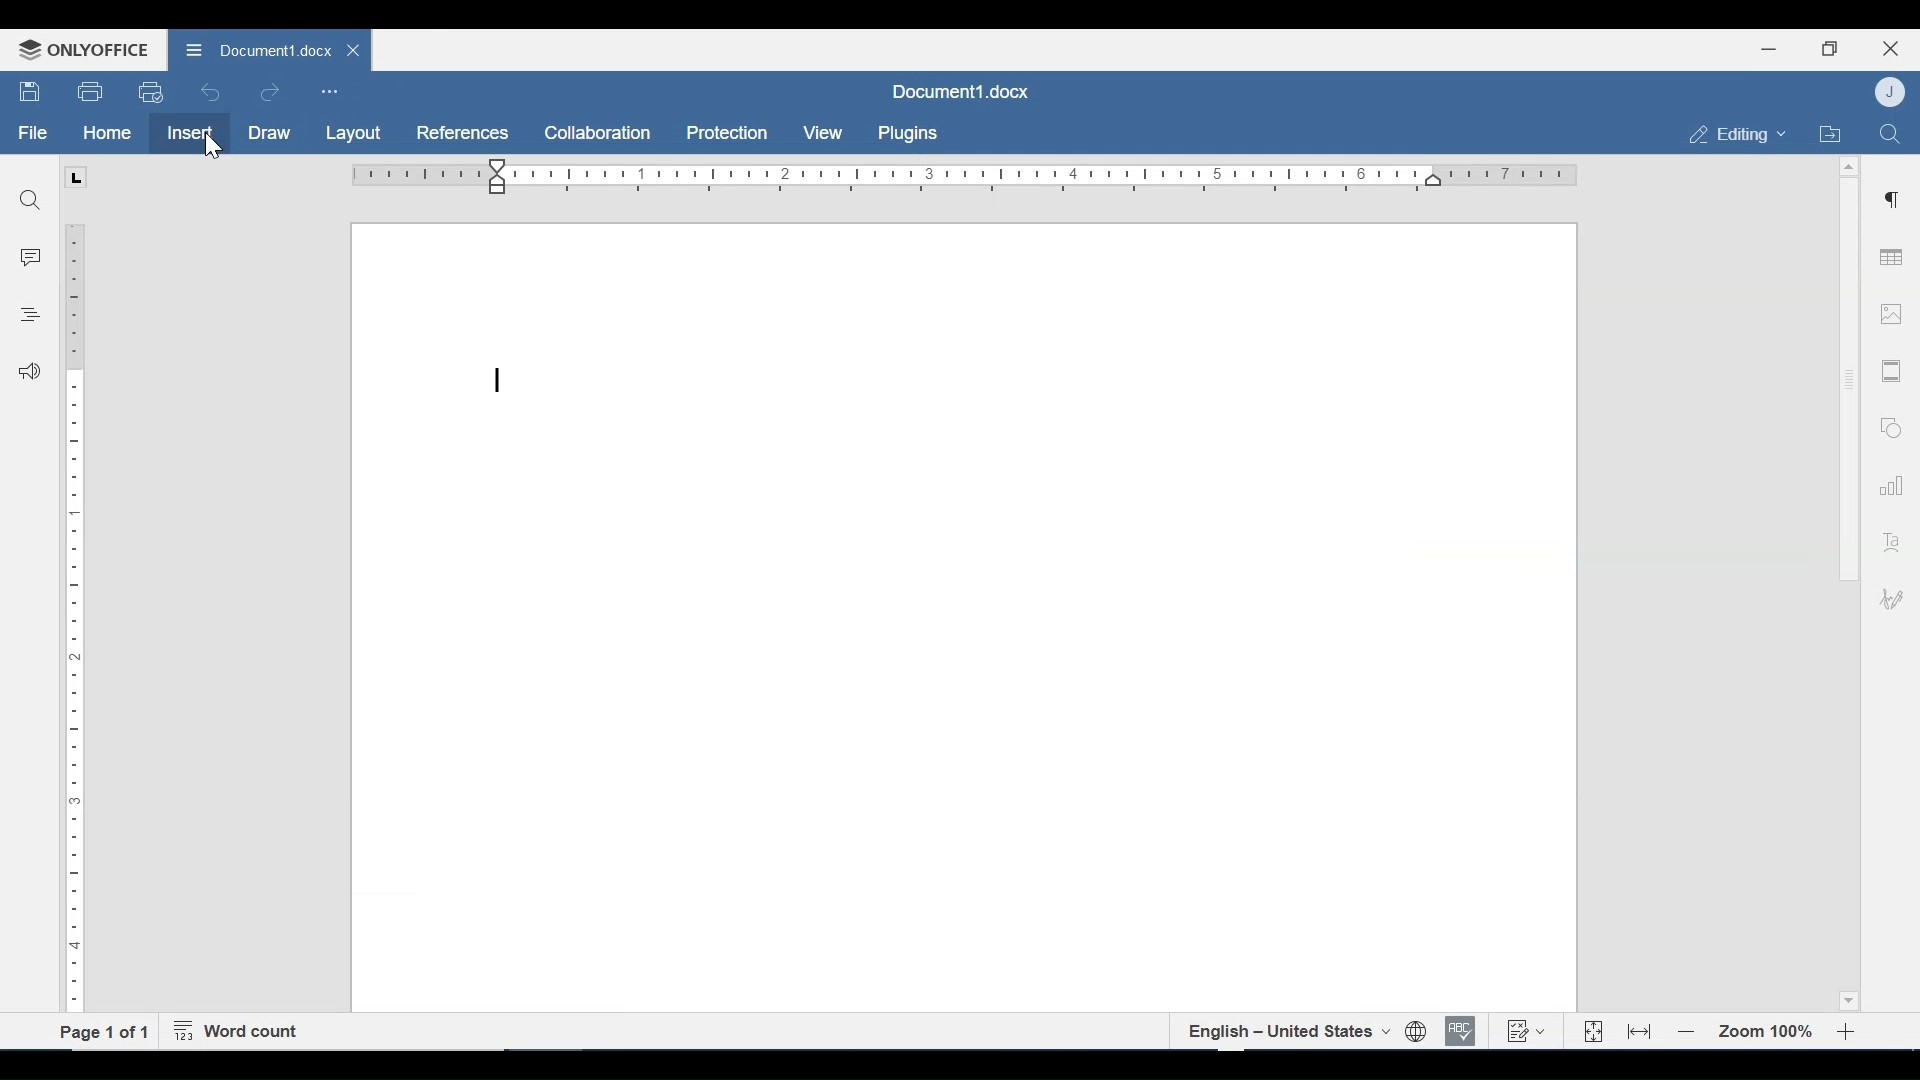  Describe the element at coordinates (963, 176) in the screenshot. I see `Horizontal Ruler` at that location.